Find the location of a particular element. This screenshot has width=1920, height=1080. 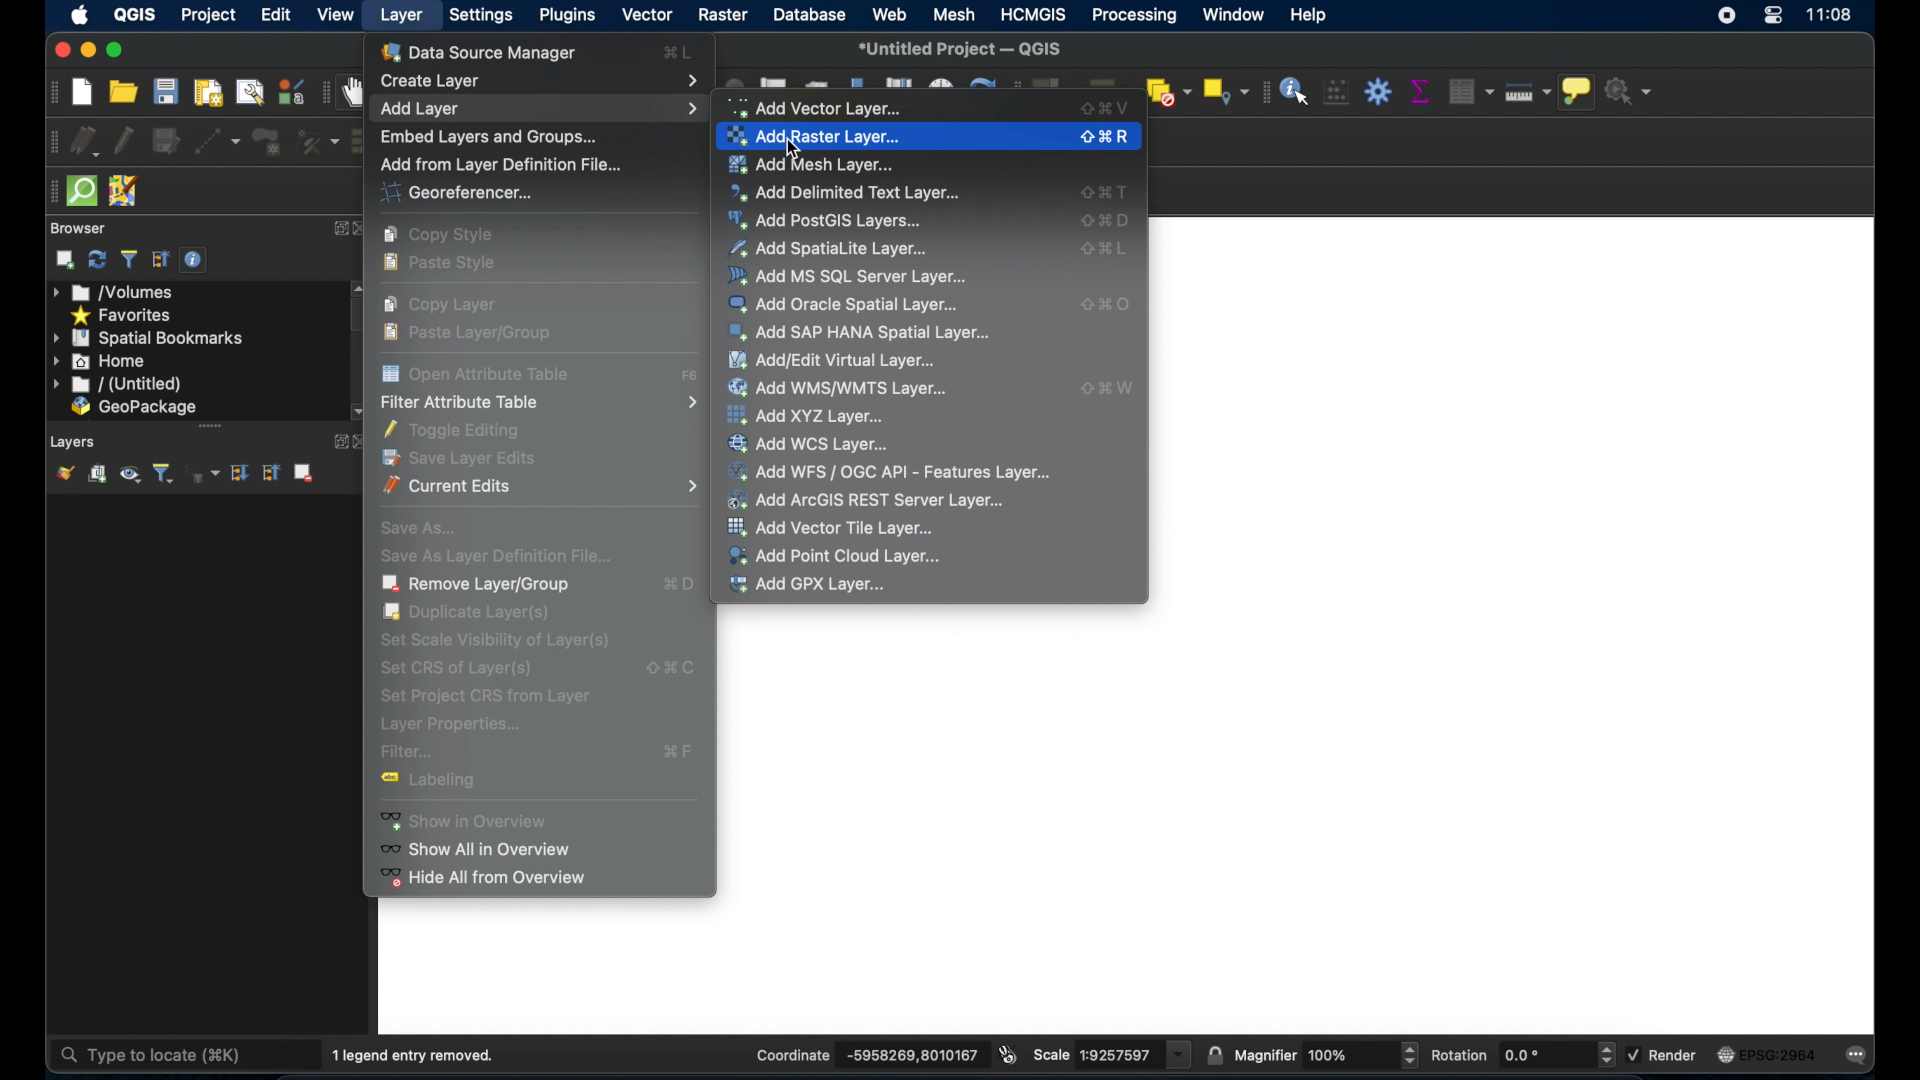

drag handle is located at coordinates (211, 425).